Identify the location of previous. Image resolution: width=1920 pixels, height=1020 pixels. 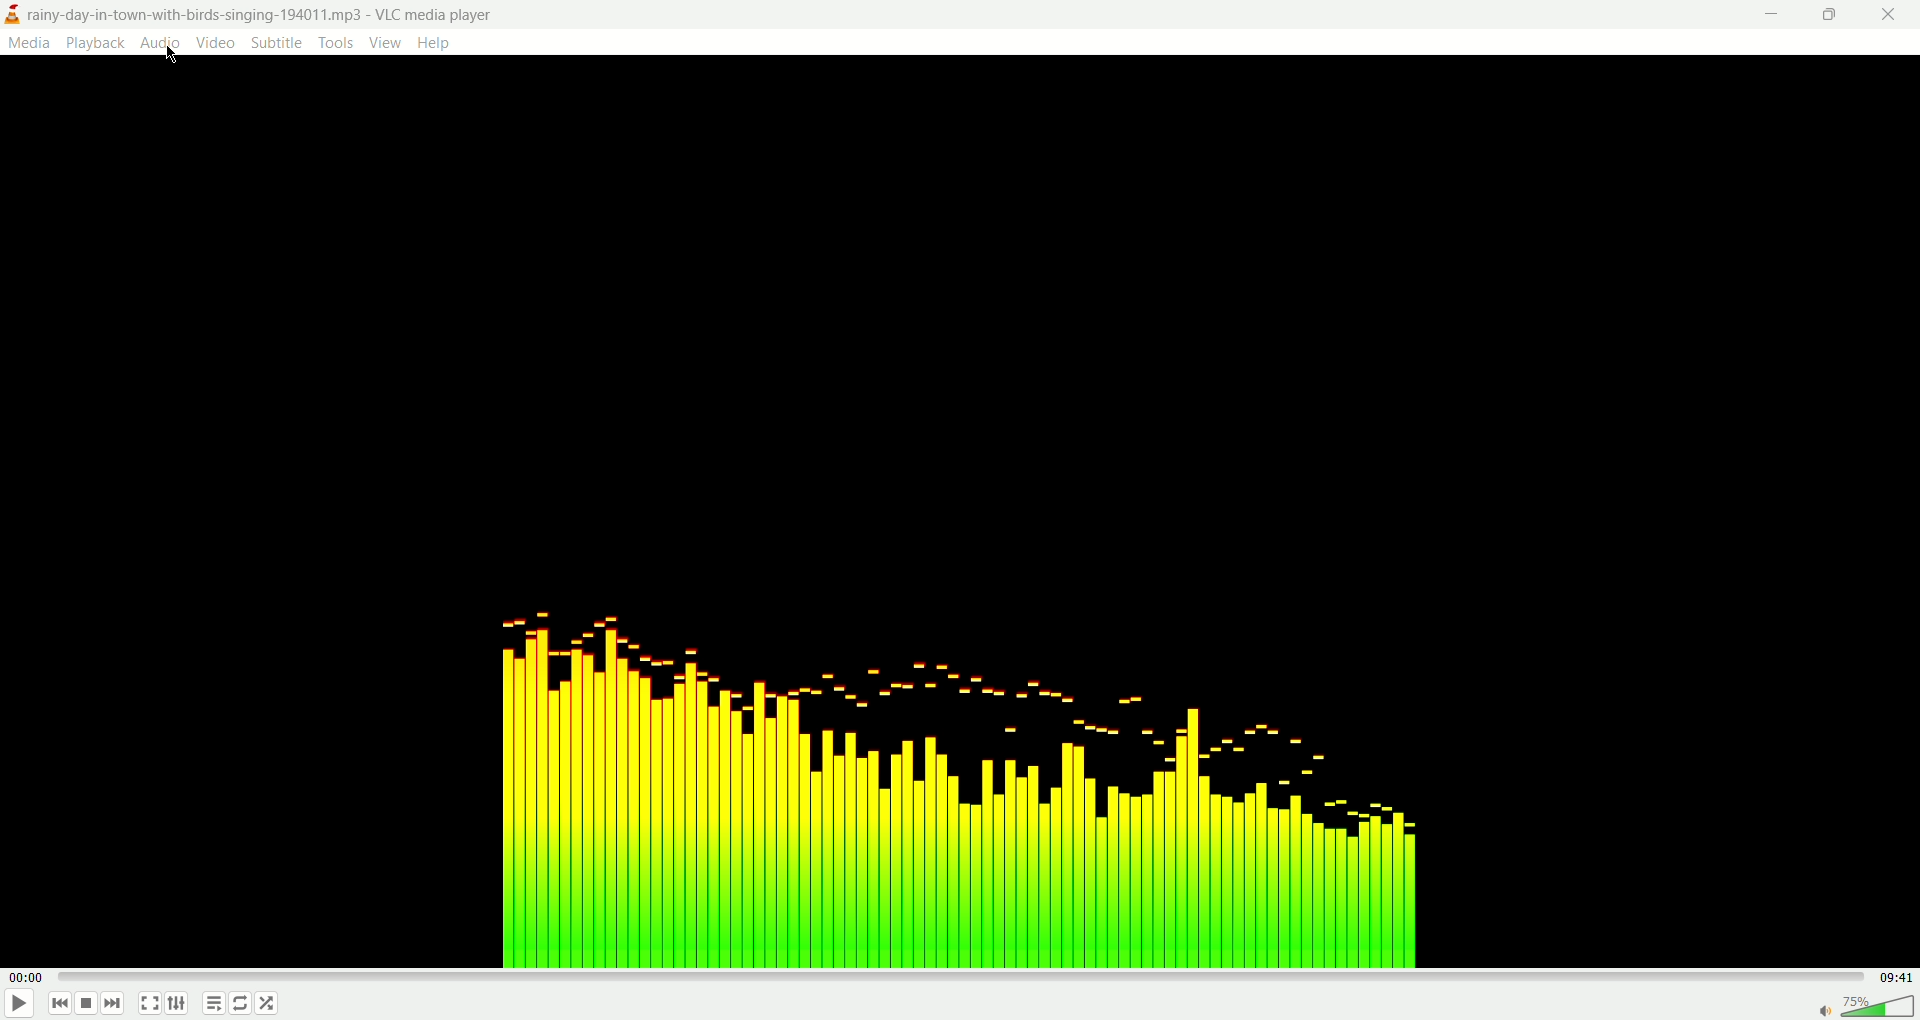
(58, 1003).